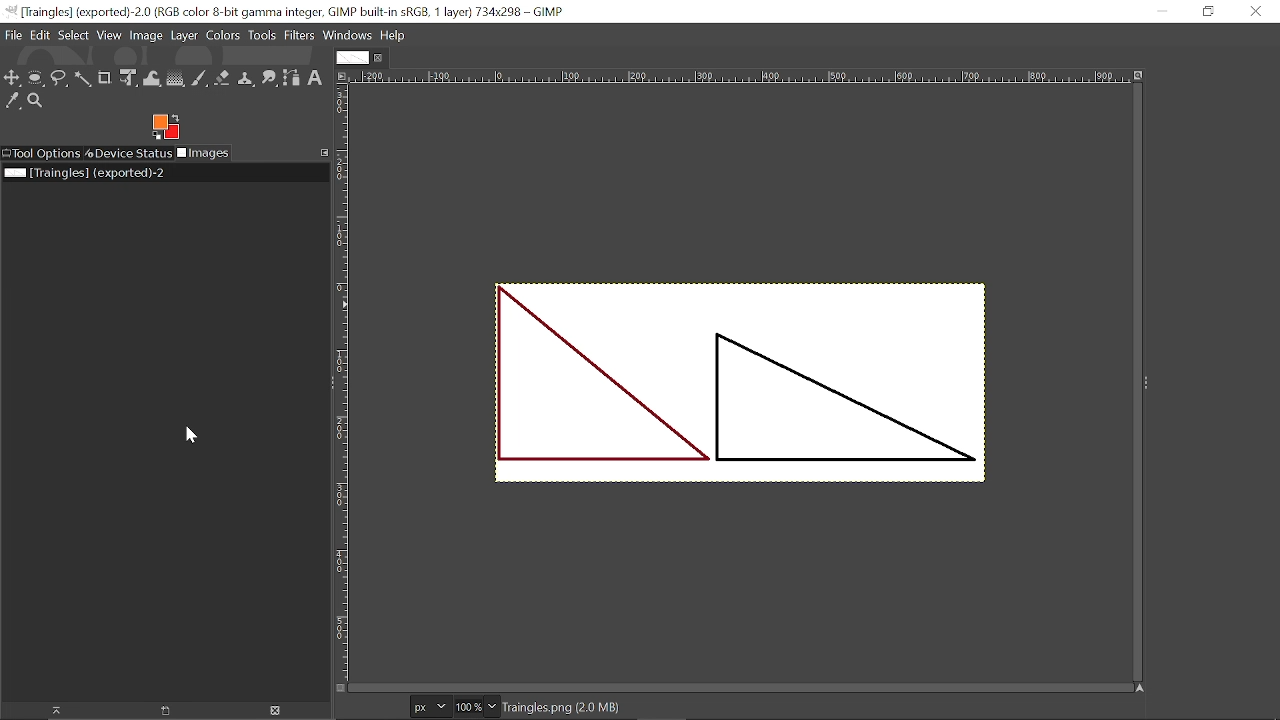 This screenshot has height=720, width=1280. I want to click on Paintbrush tool, so click(200, 79).